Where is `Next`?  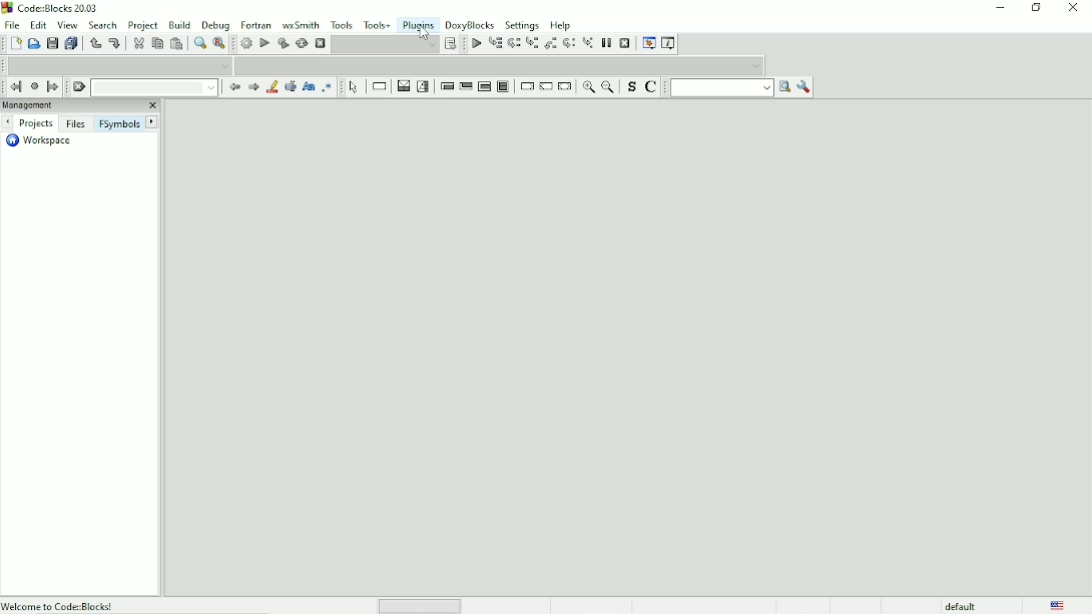
Next is located at coordinates (153, 122).